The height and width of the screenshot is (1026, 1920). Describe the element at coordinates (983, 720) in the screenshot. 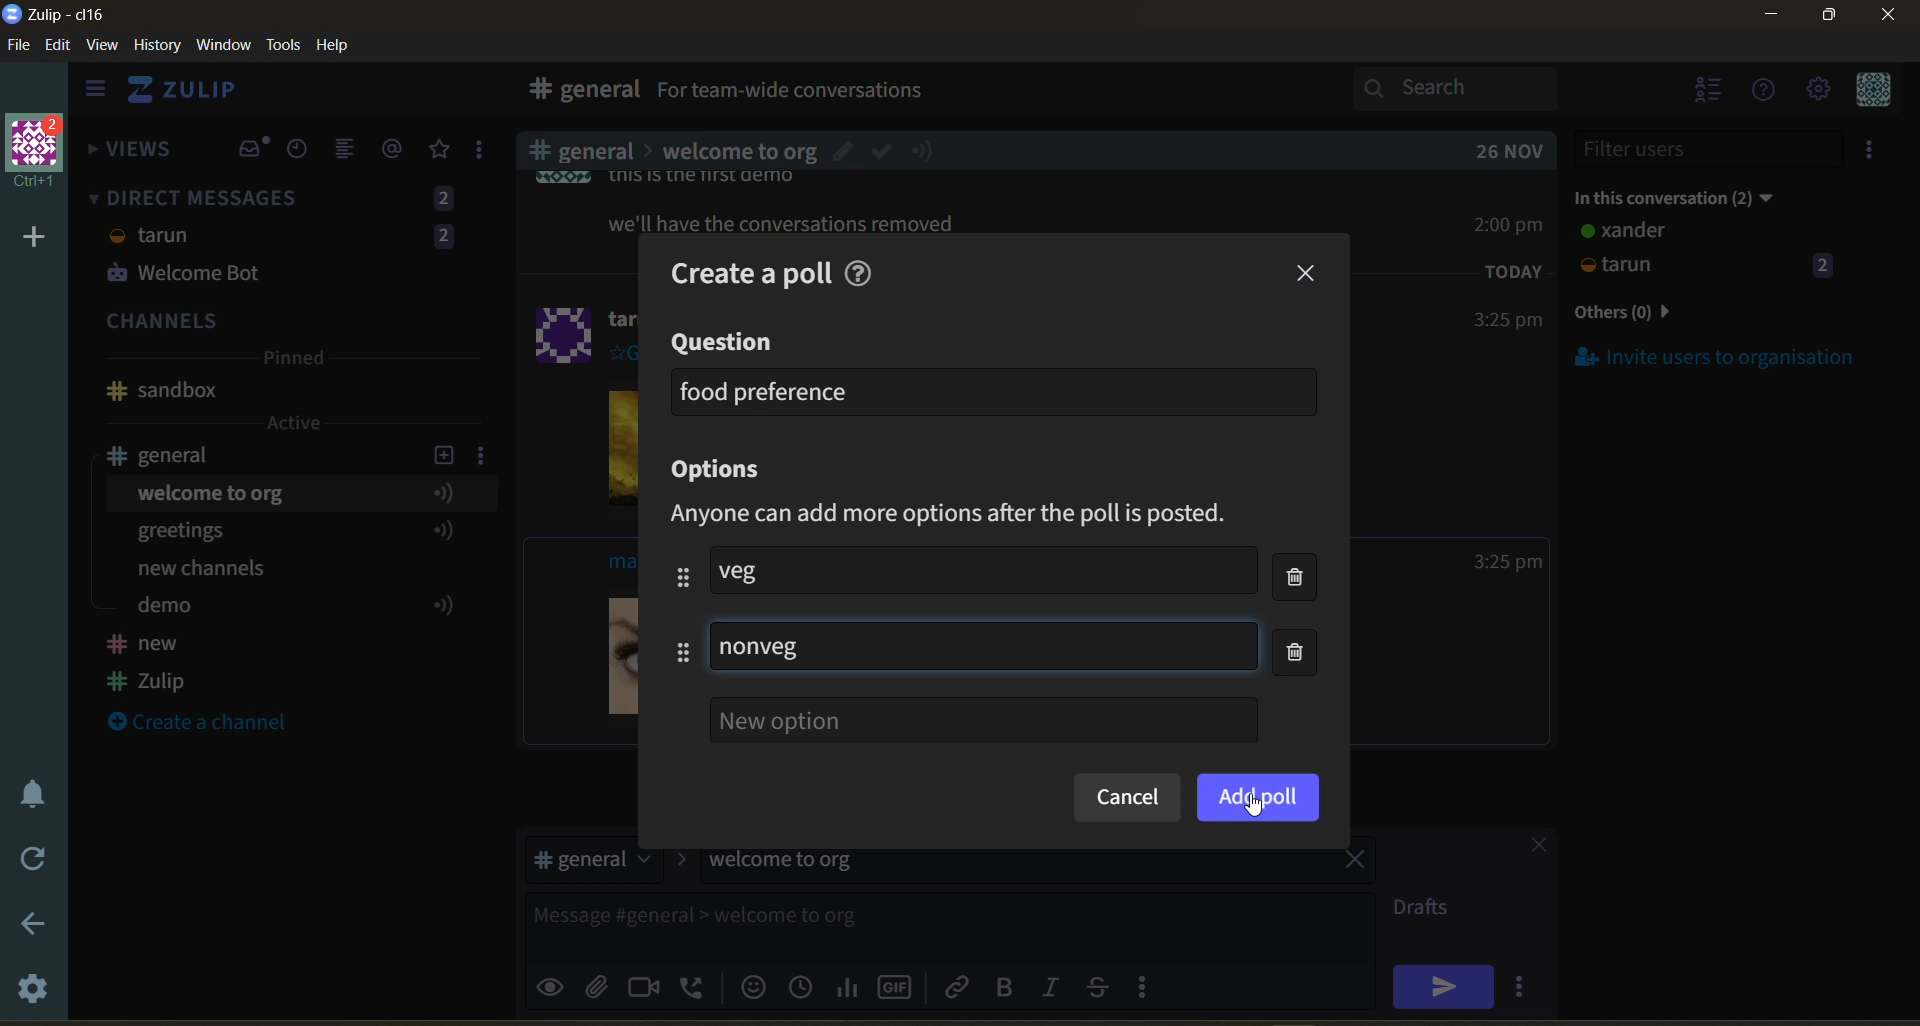

I see `new option` at that location.